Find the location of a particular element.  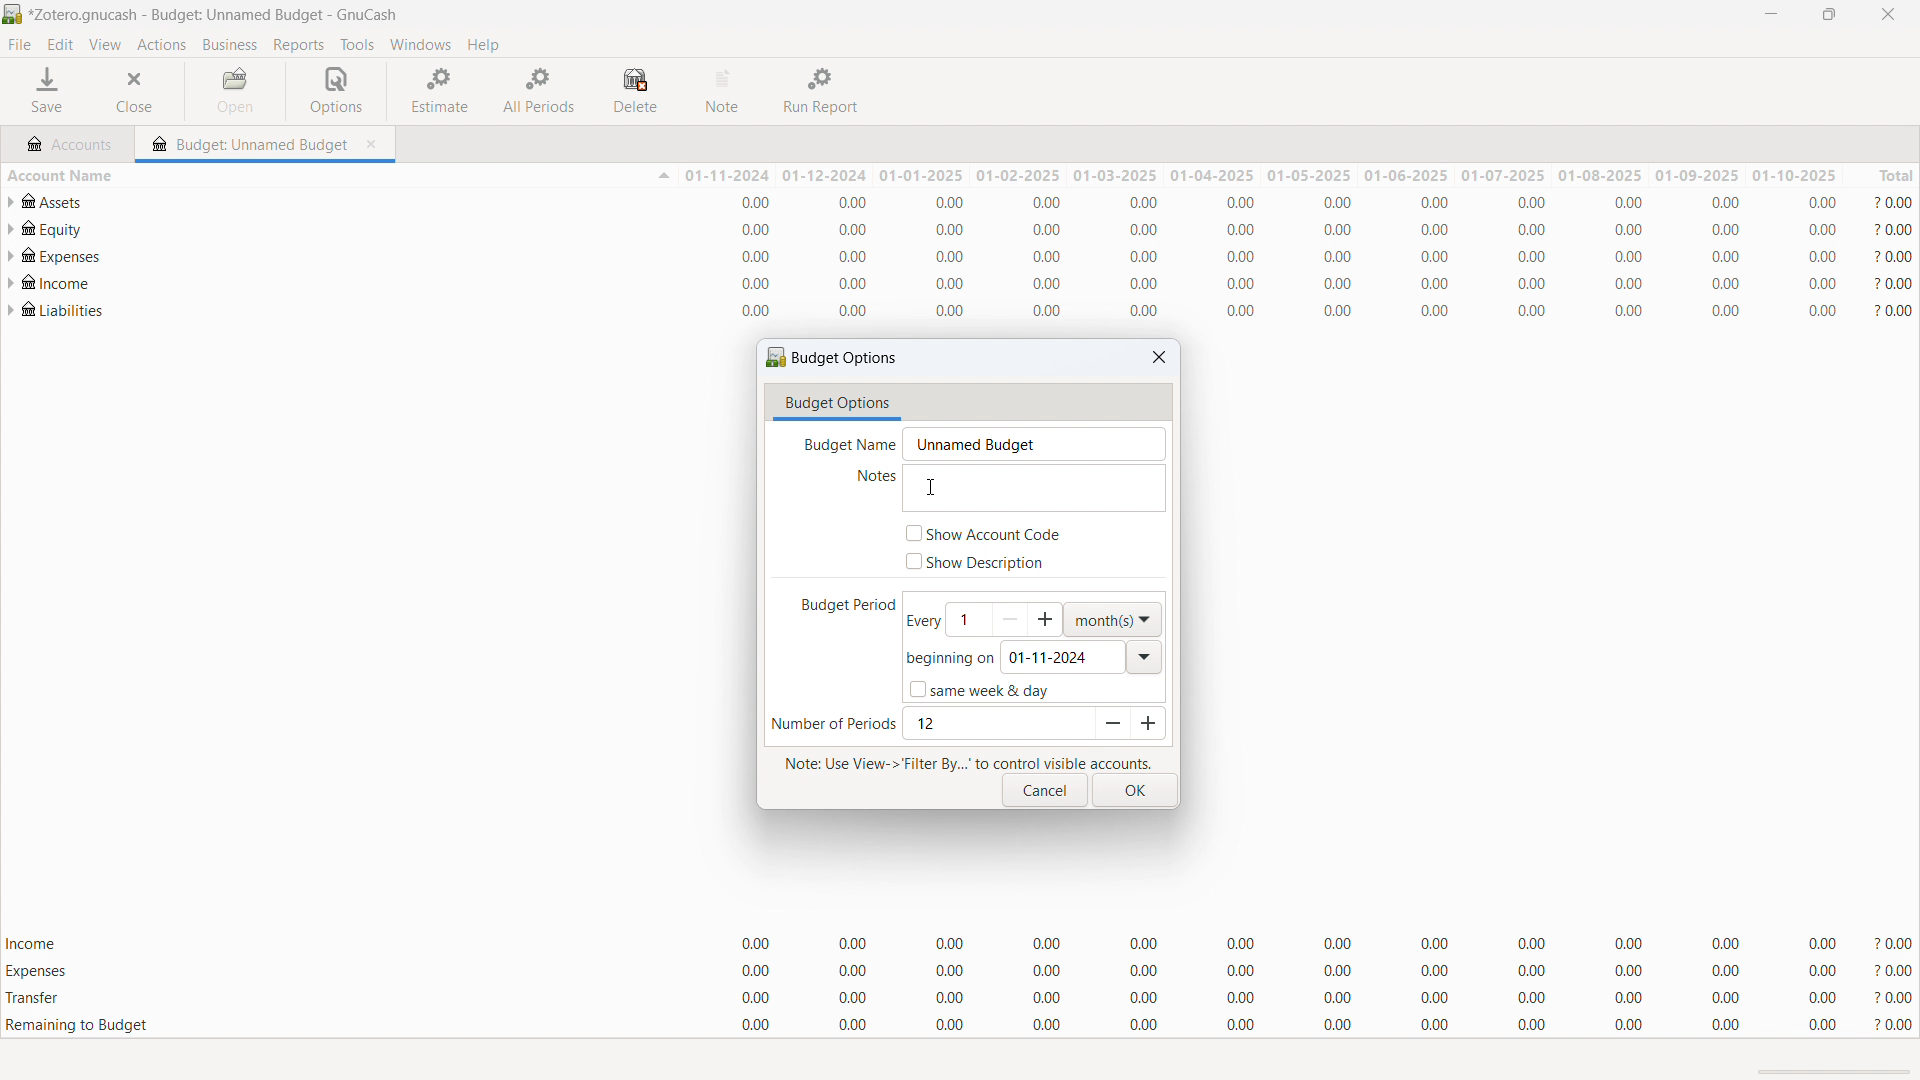

cursor is located at coordinates (929, 487).